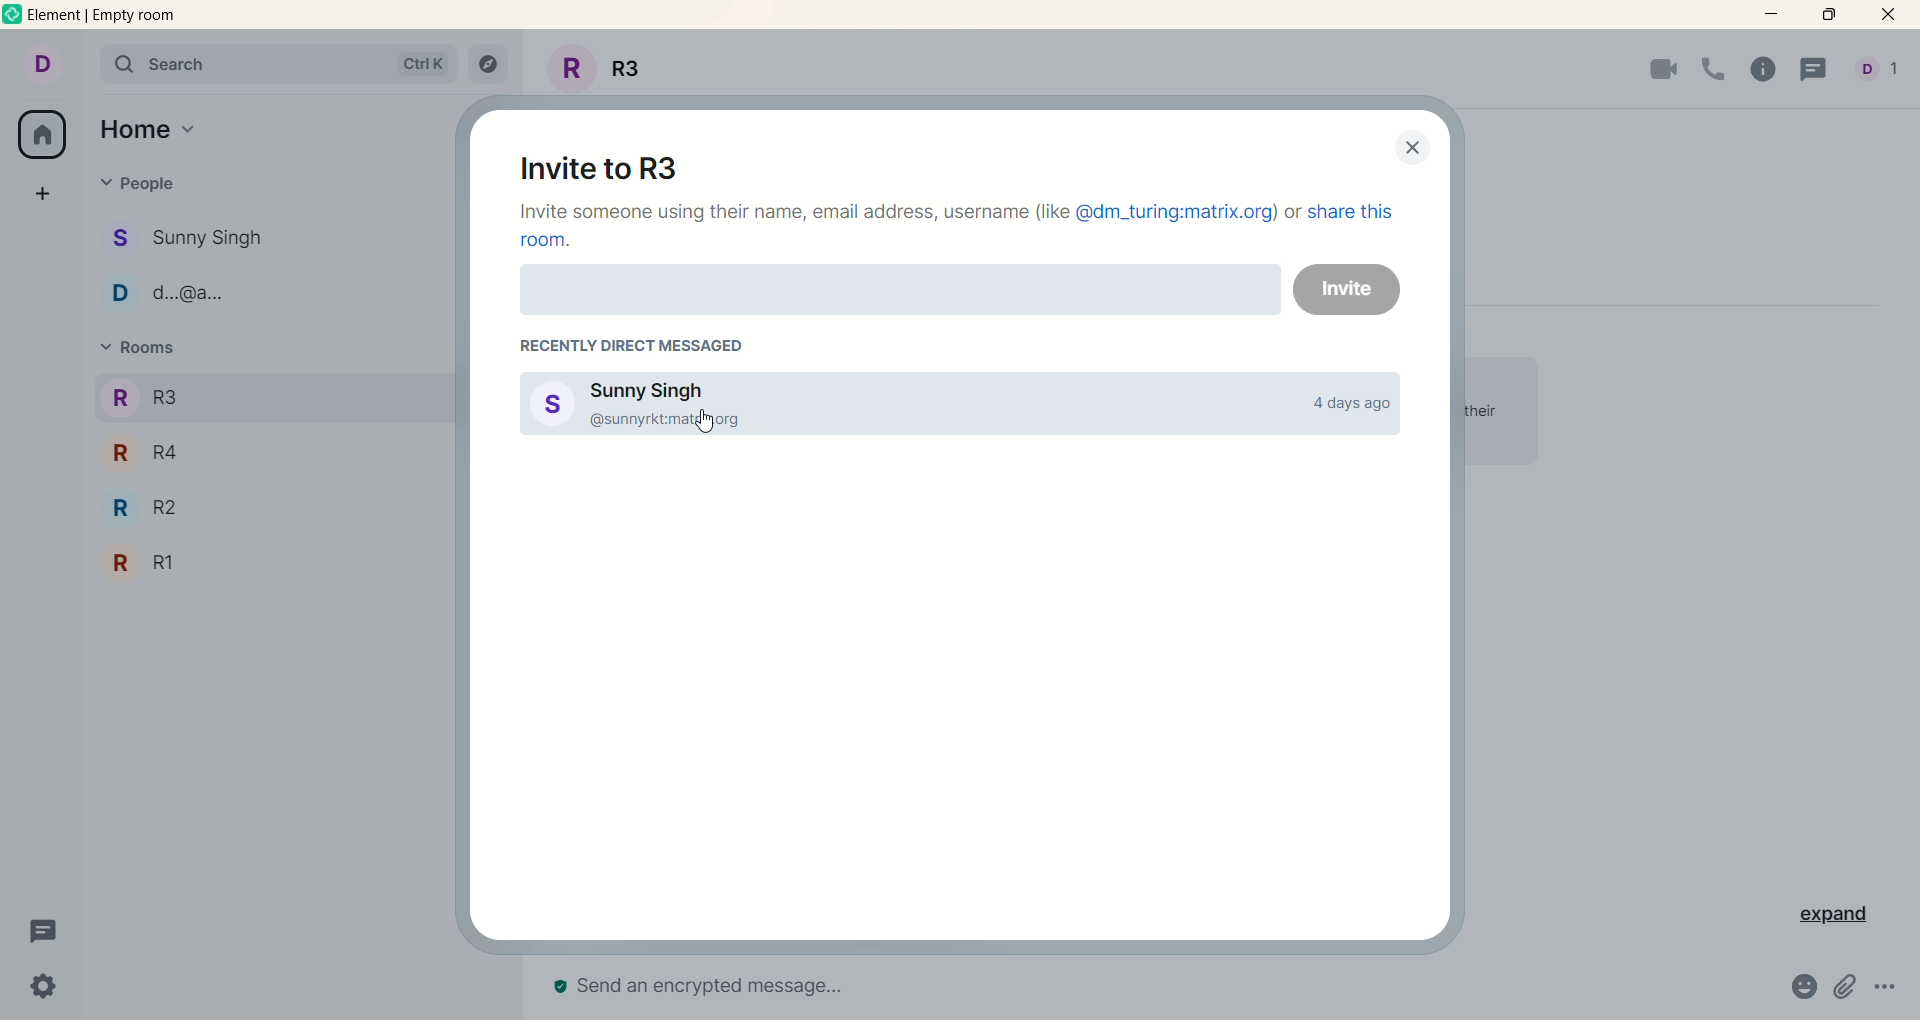 The height and width of the screenshot is (1020, 1920). Describe the element at coordinates (191, 242) in the screenshot. I see `S Sunny Singh` at that location.